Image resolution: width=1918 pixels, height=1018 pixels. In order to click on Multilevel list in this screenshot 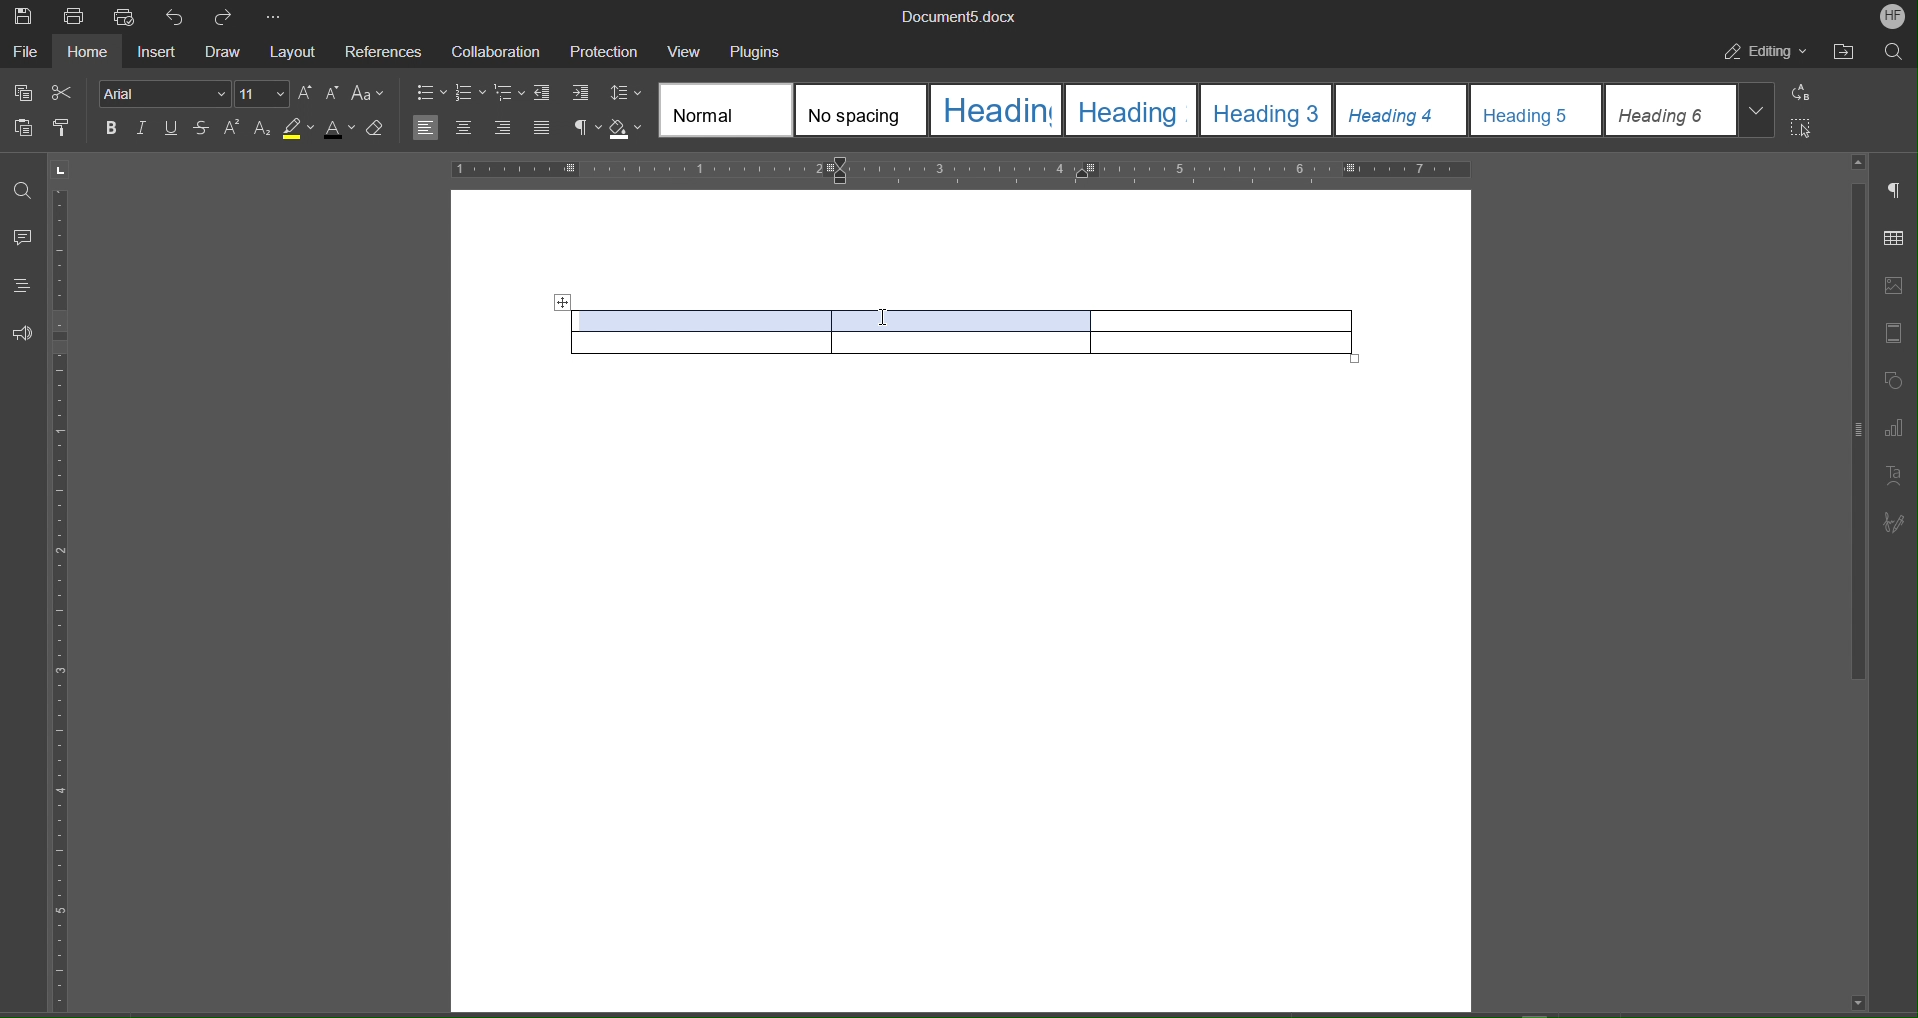, I will do `click(510, 94)`.